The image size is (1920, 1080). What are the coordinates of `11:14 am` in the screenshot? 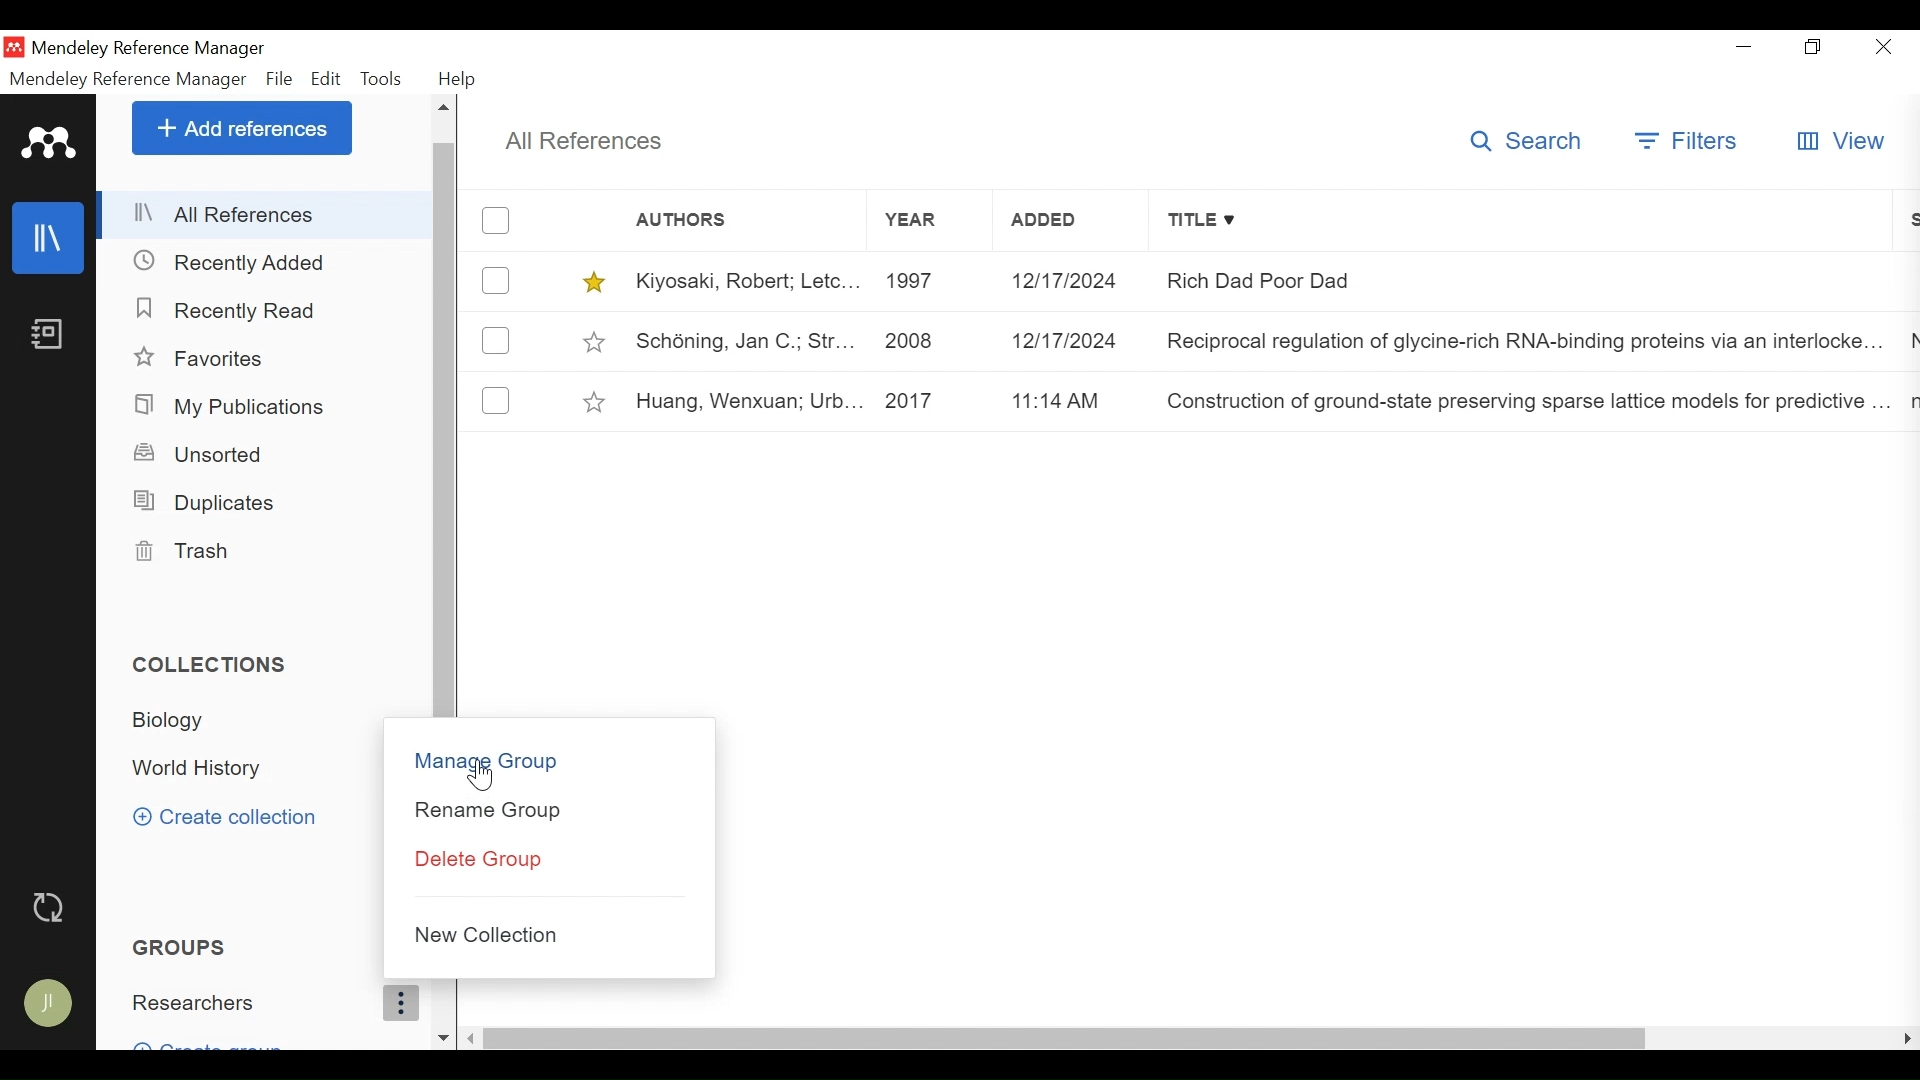 It's located at (1072, 399).